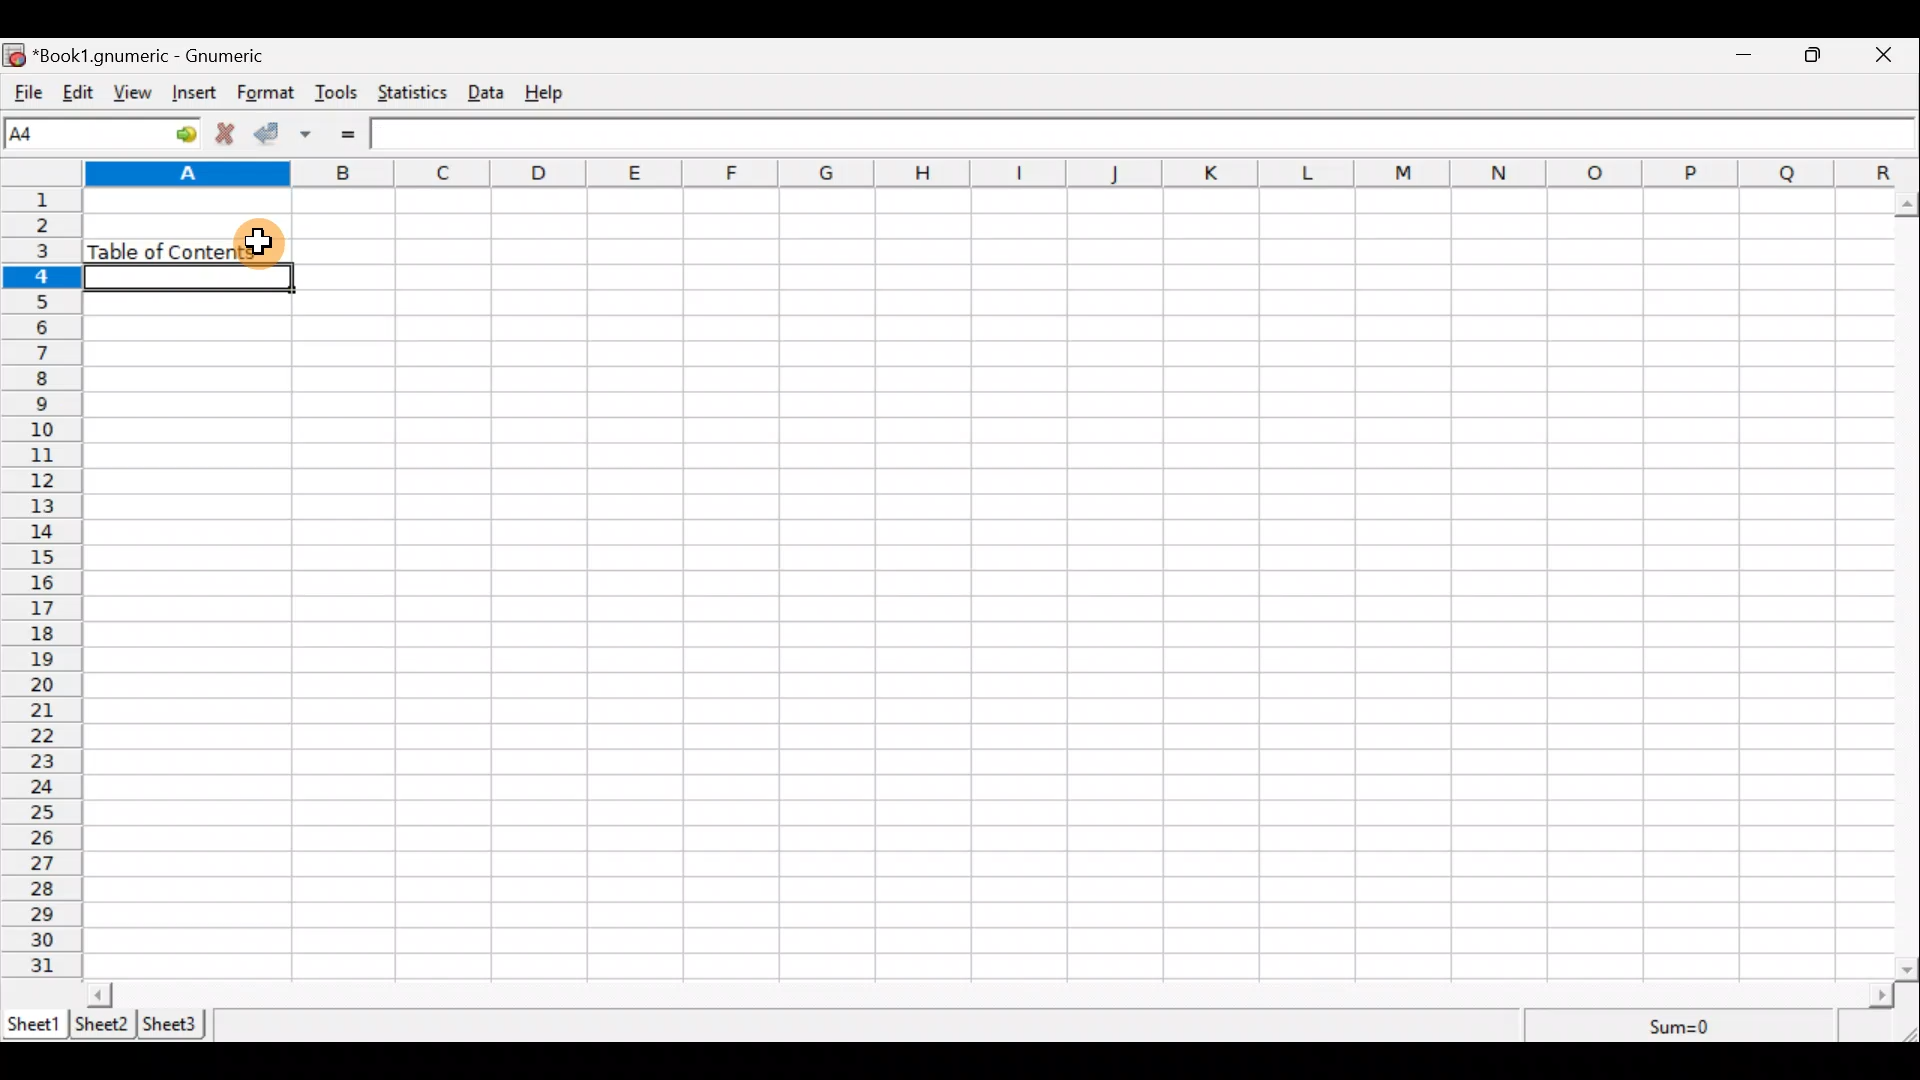 Image resolution: width=1920 pixels, height=1080 pixels. What do you see at coordinates (1908, 582) in the screenshot?
I see `Scroll bar` at bounding box center [1908, 582].